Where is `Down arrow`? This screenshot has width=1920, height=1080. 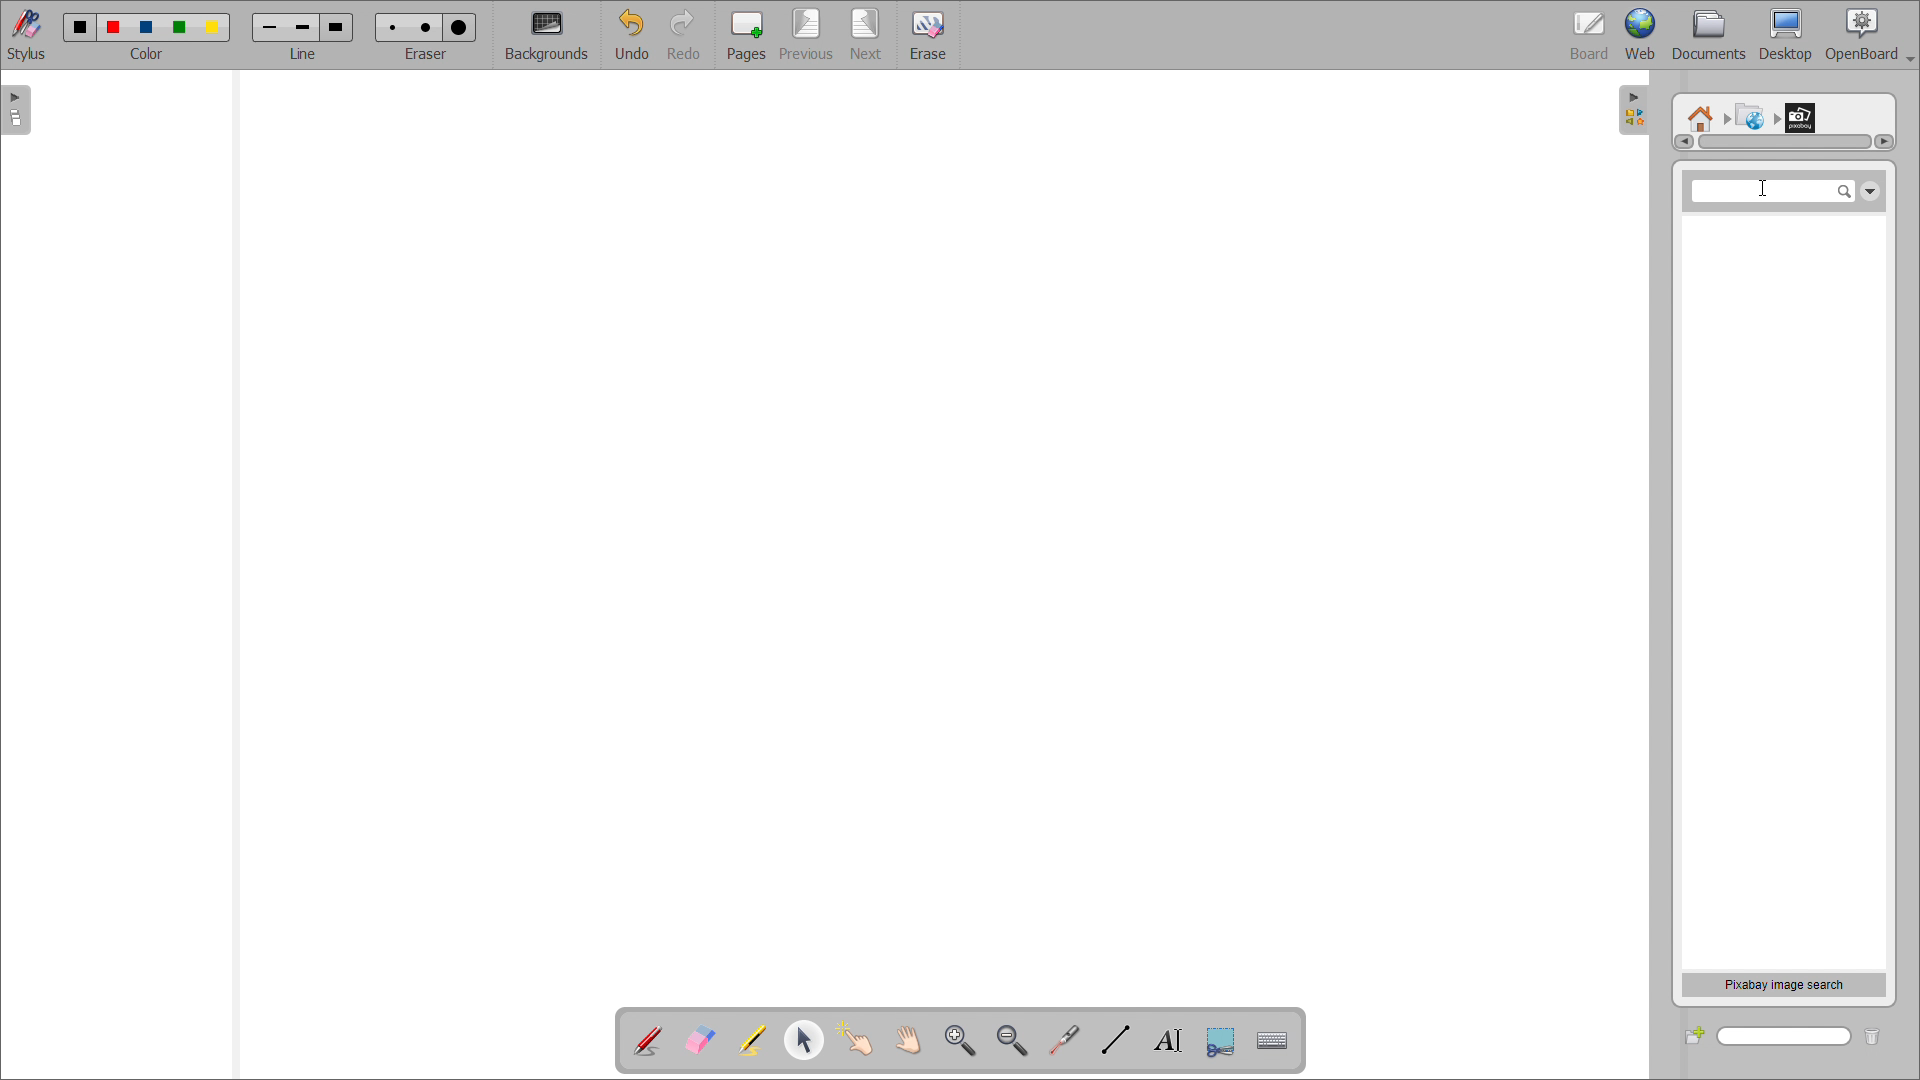
Down arrow is located at coordinates (1870, 188).